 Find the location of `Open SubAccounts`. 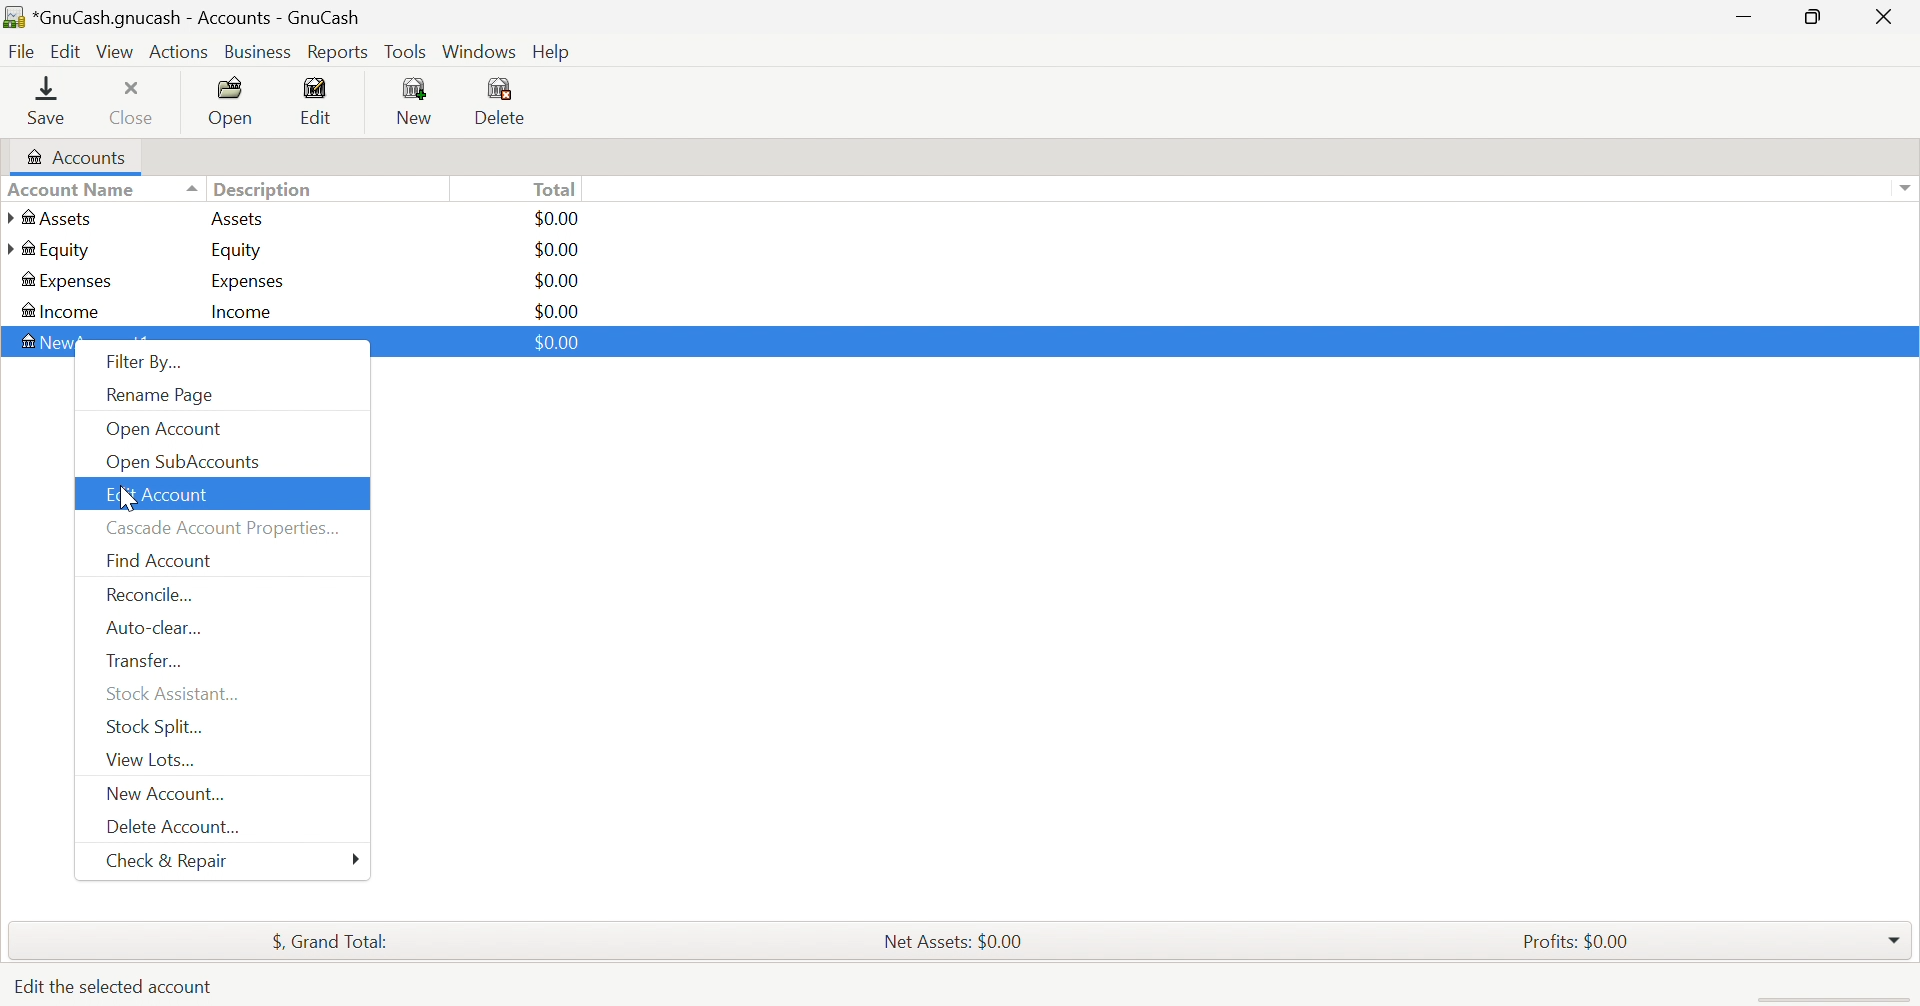

Open SubAccounts is located at coordinates (185, 461).